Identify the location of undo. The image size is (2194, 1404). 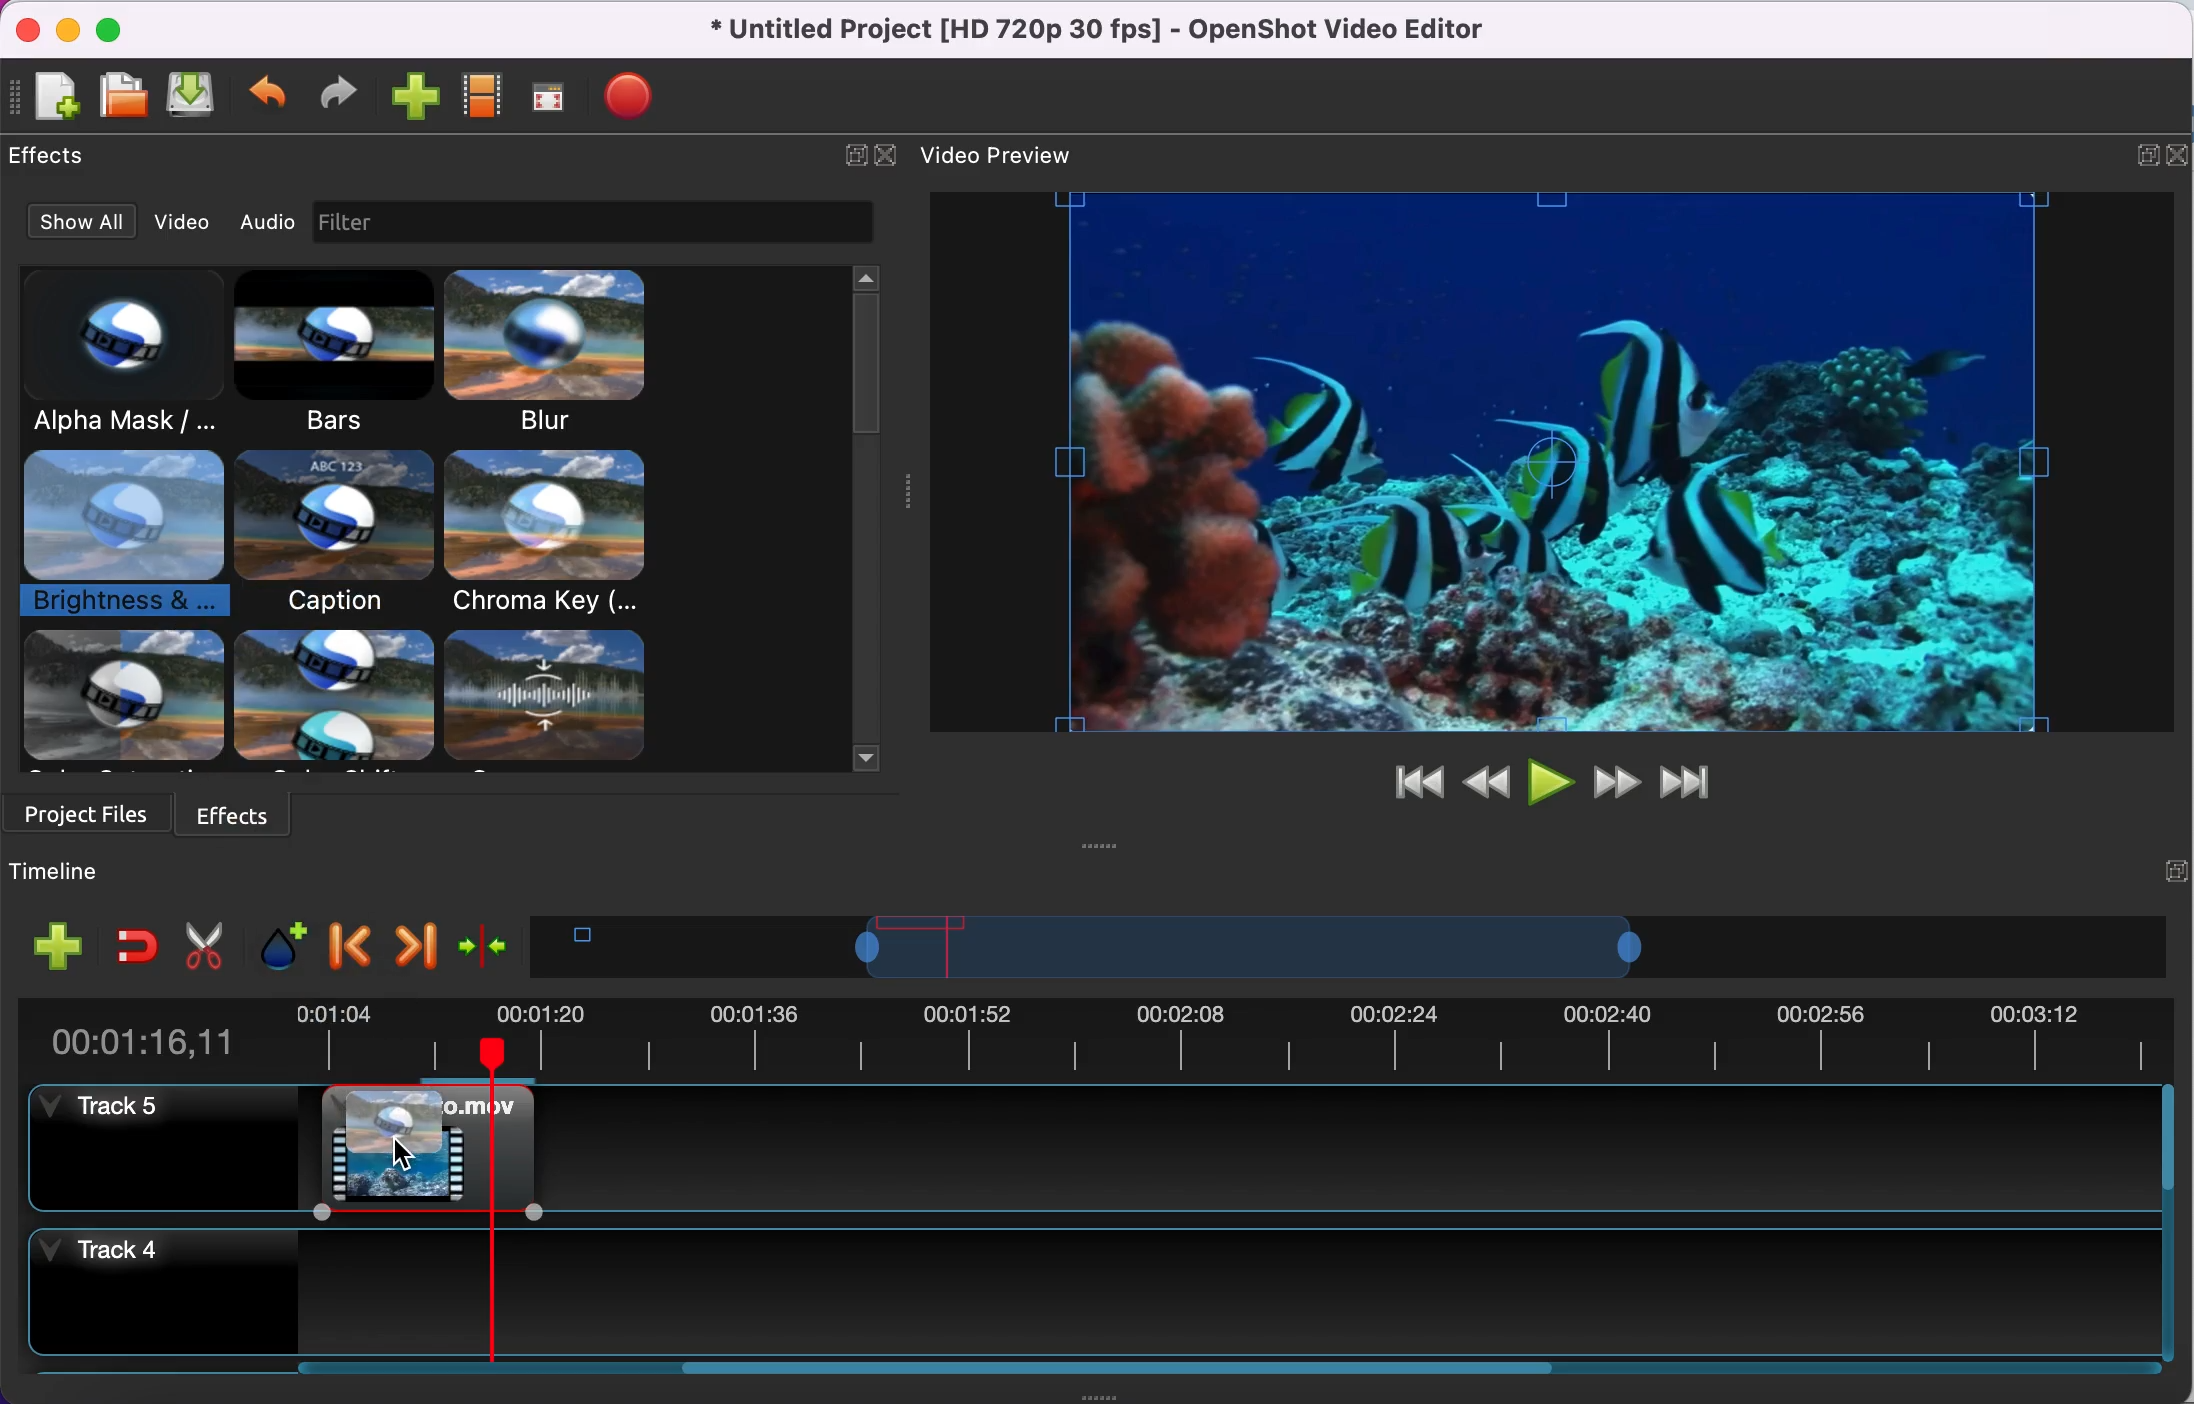
(270, 94).